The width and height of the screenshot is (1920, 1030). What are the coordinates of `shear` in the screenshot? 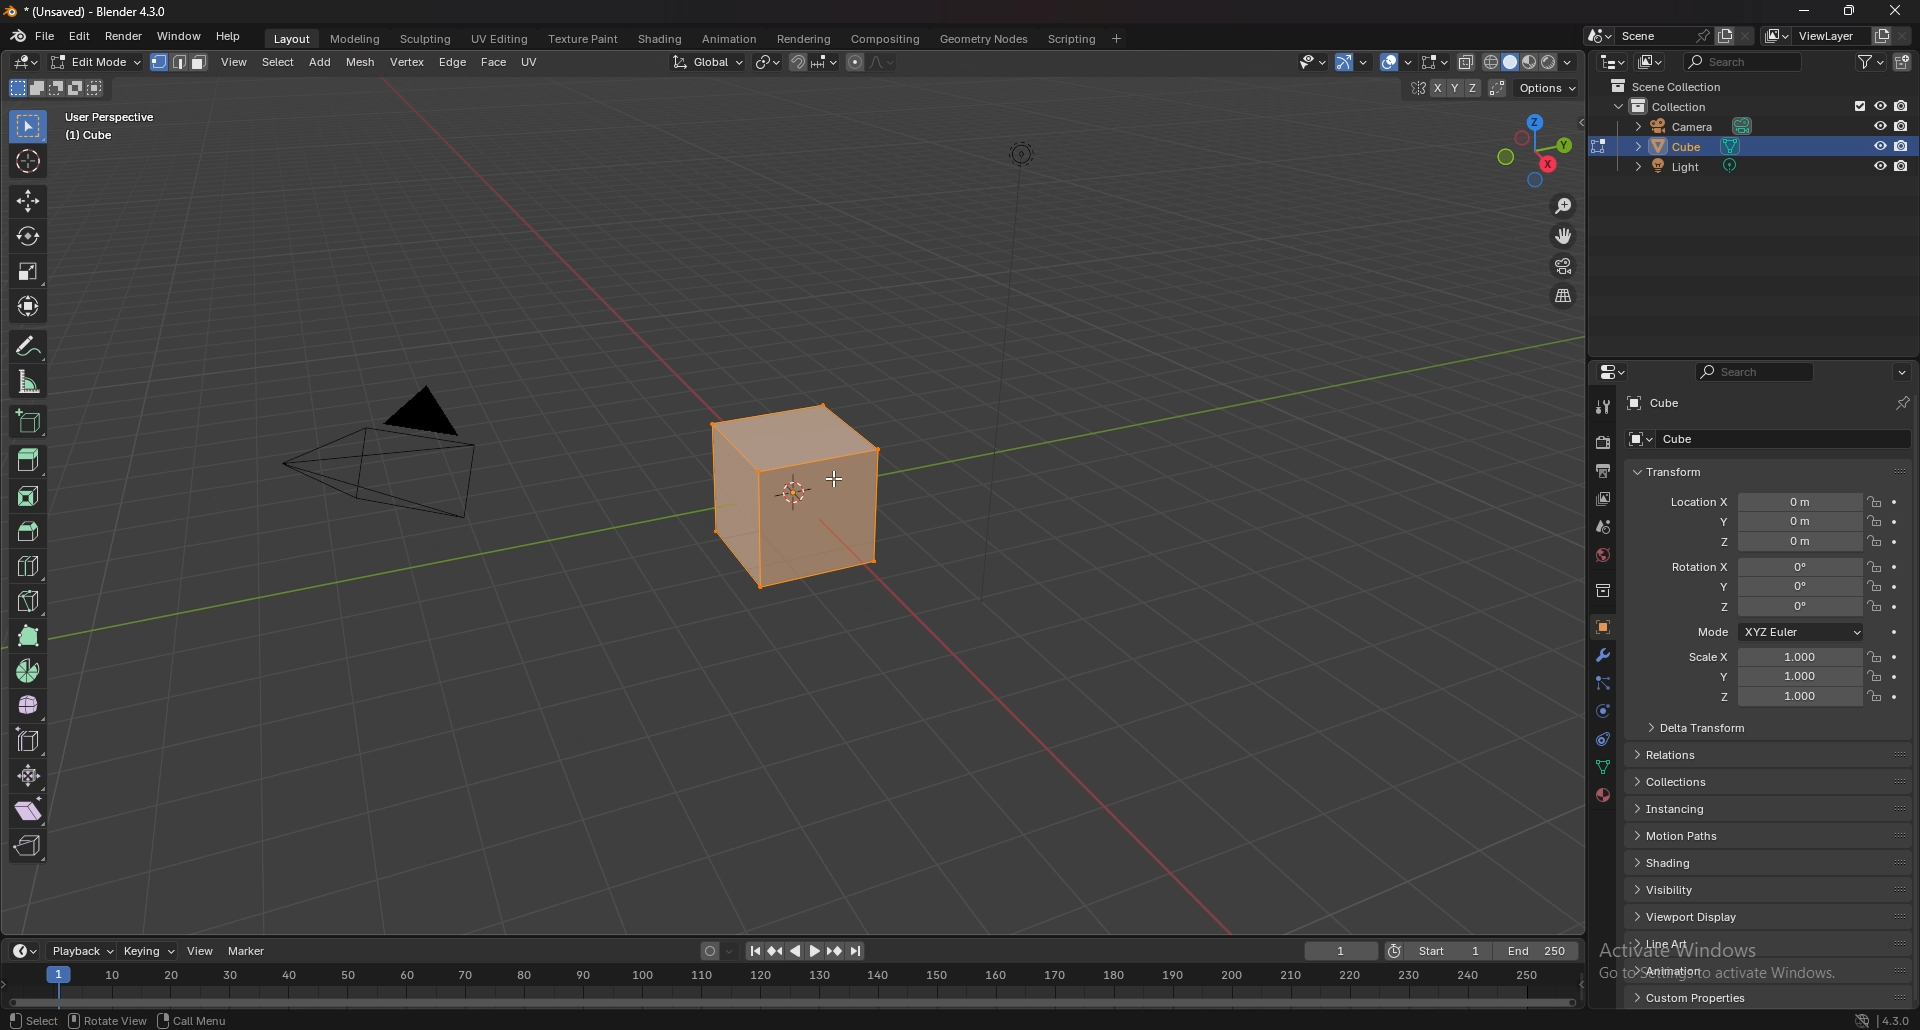 It's located at (30, 808).